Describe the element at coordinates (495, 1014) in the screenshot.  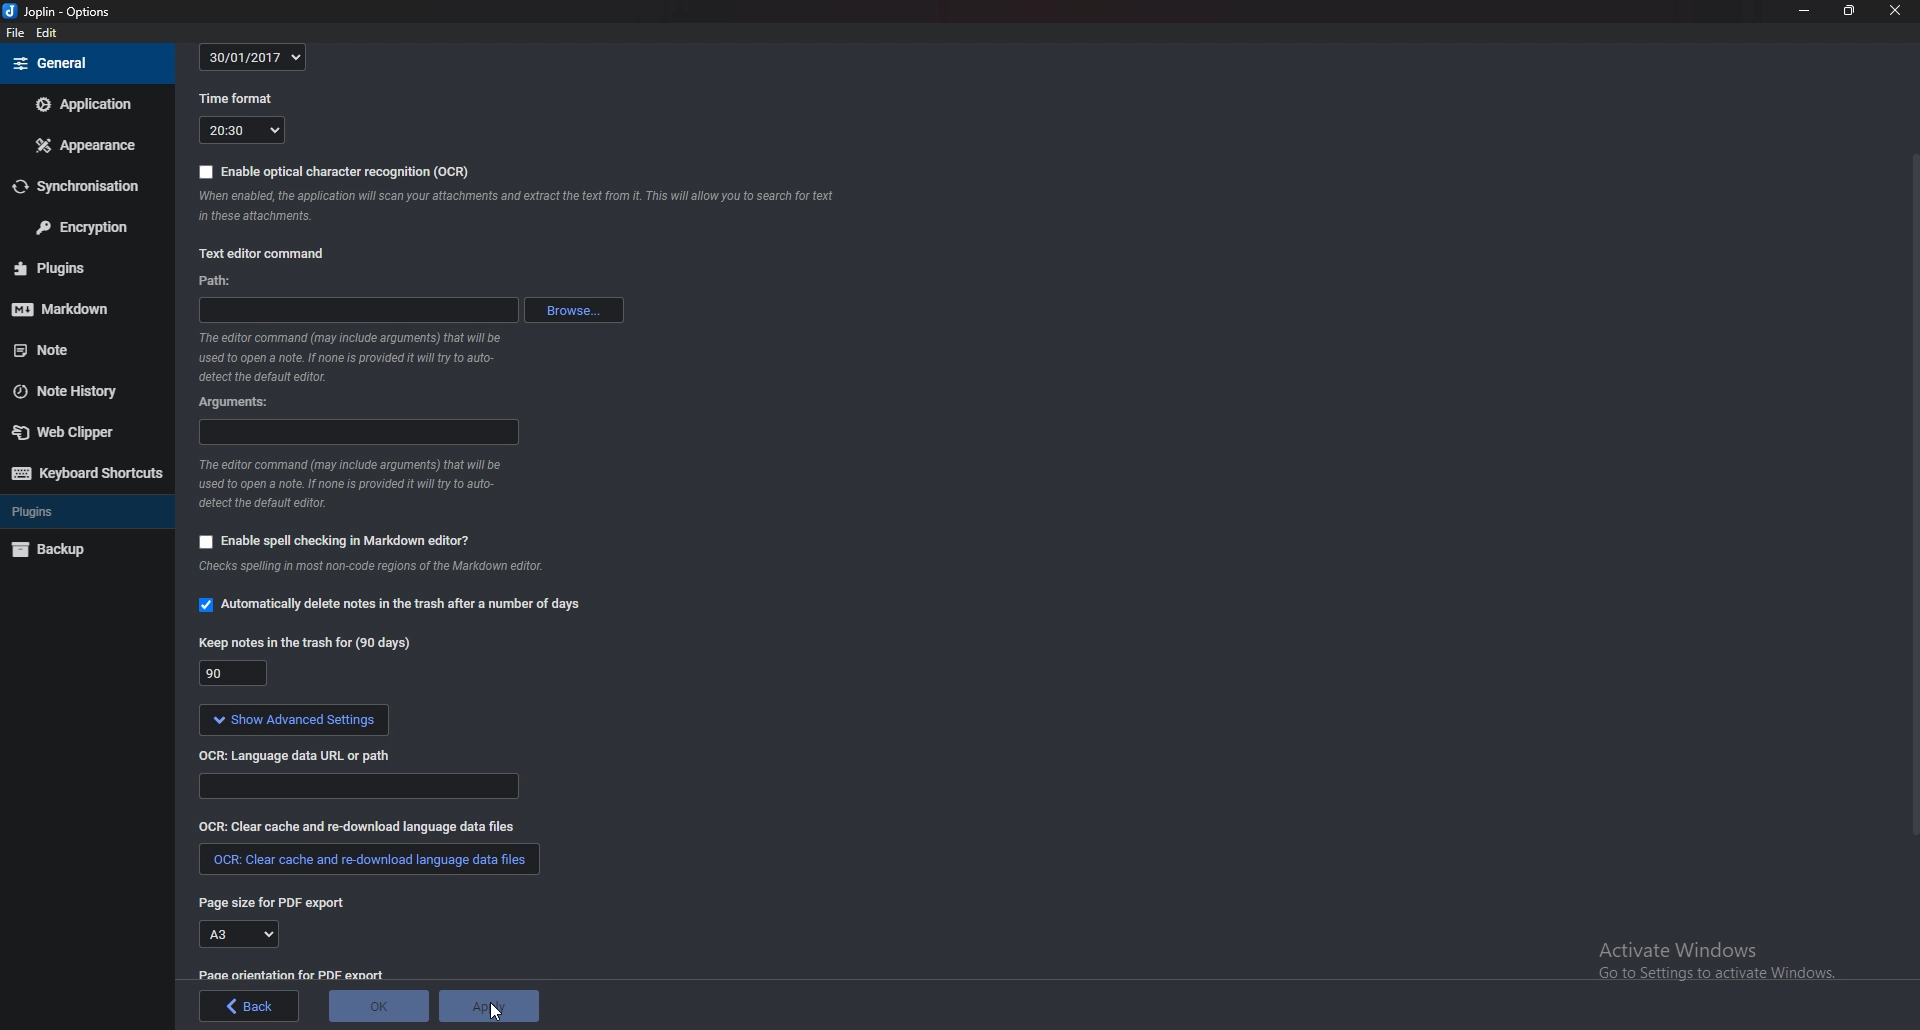
I see `cursor` at that location.